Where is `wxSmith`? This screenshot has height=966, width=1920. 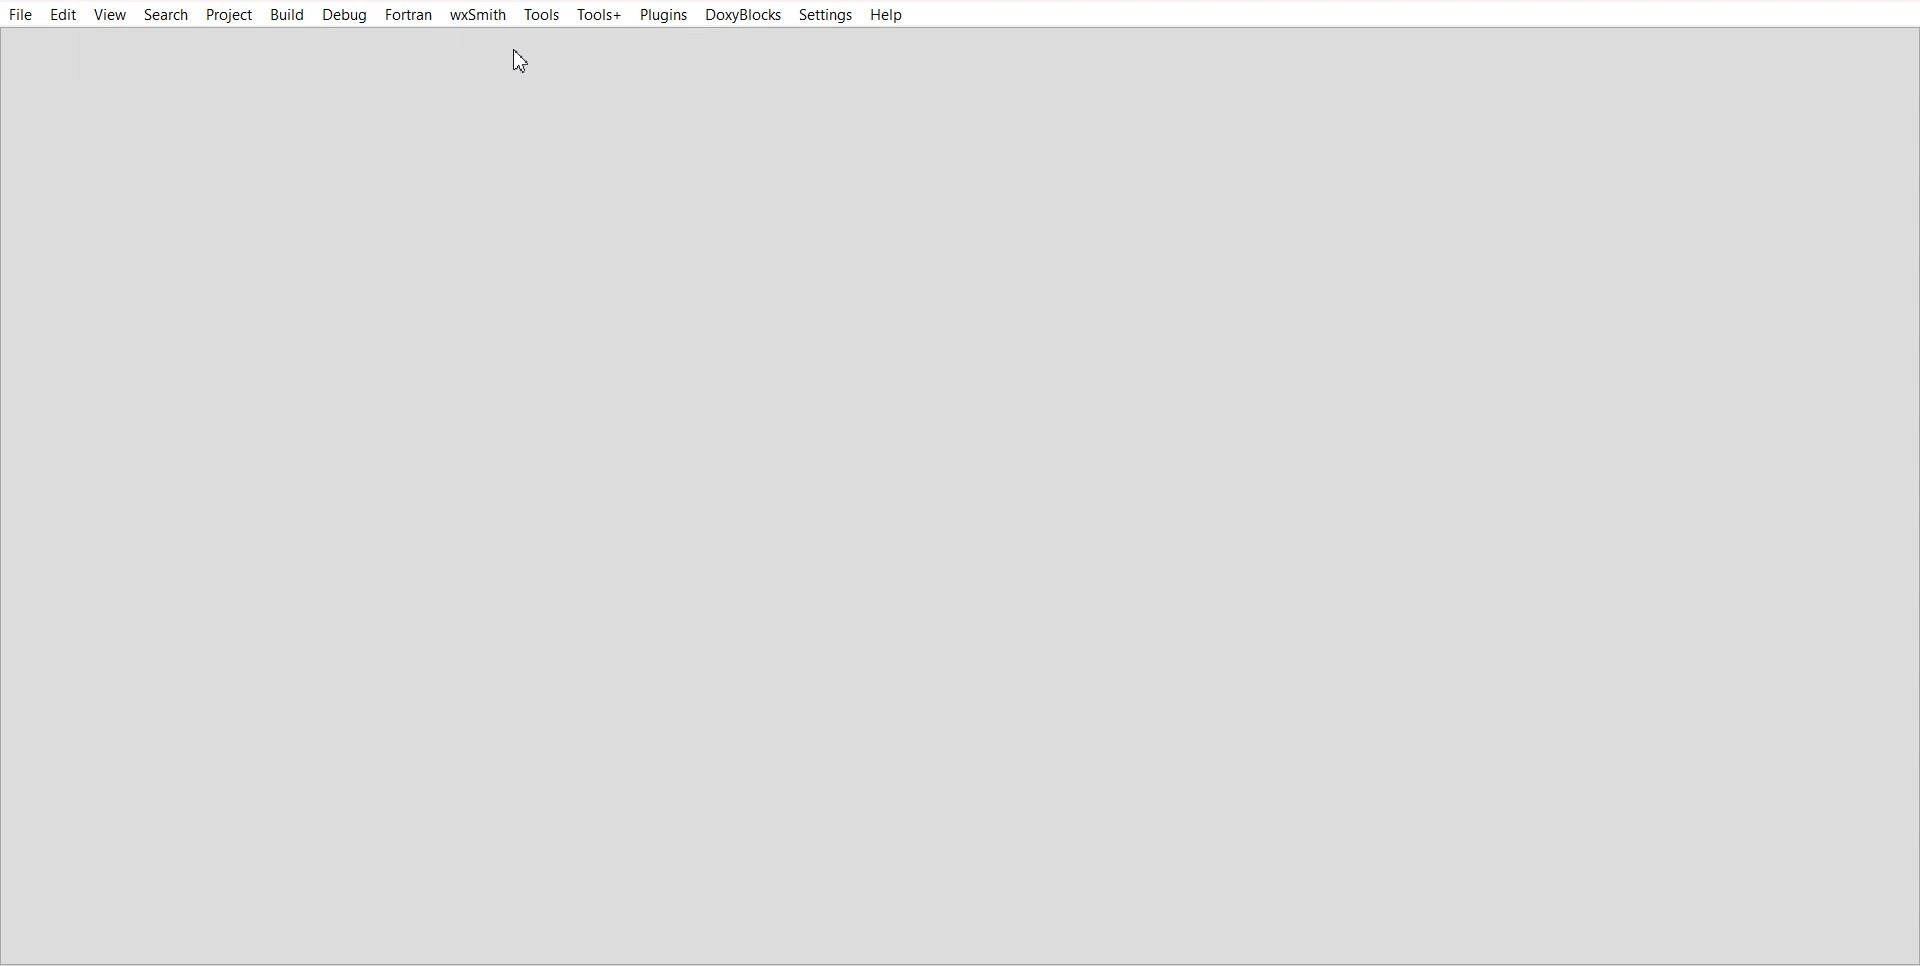 wxSmith is located at coordinates (478, 15).